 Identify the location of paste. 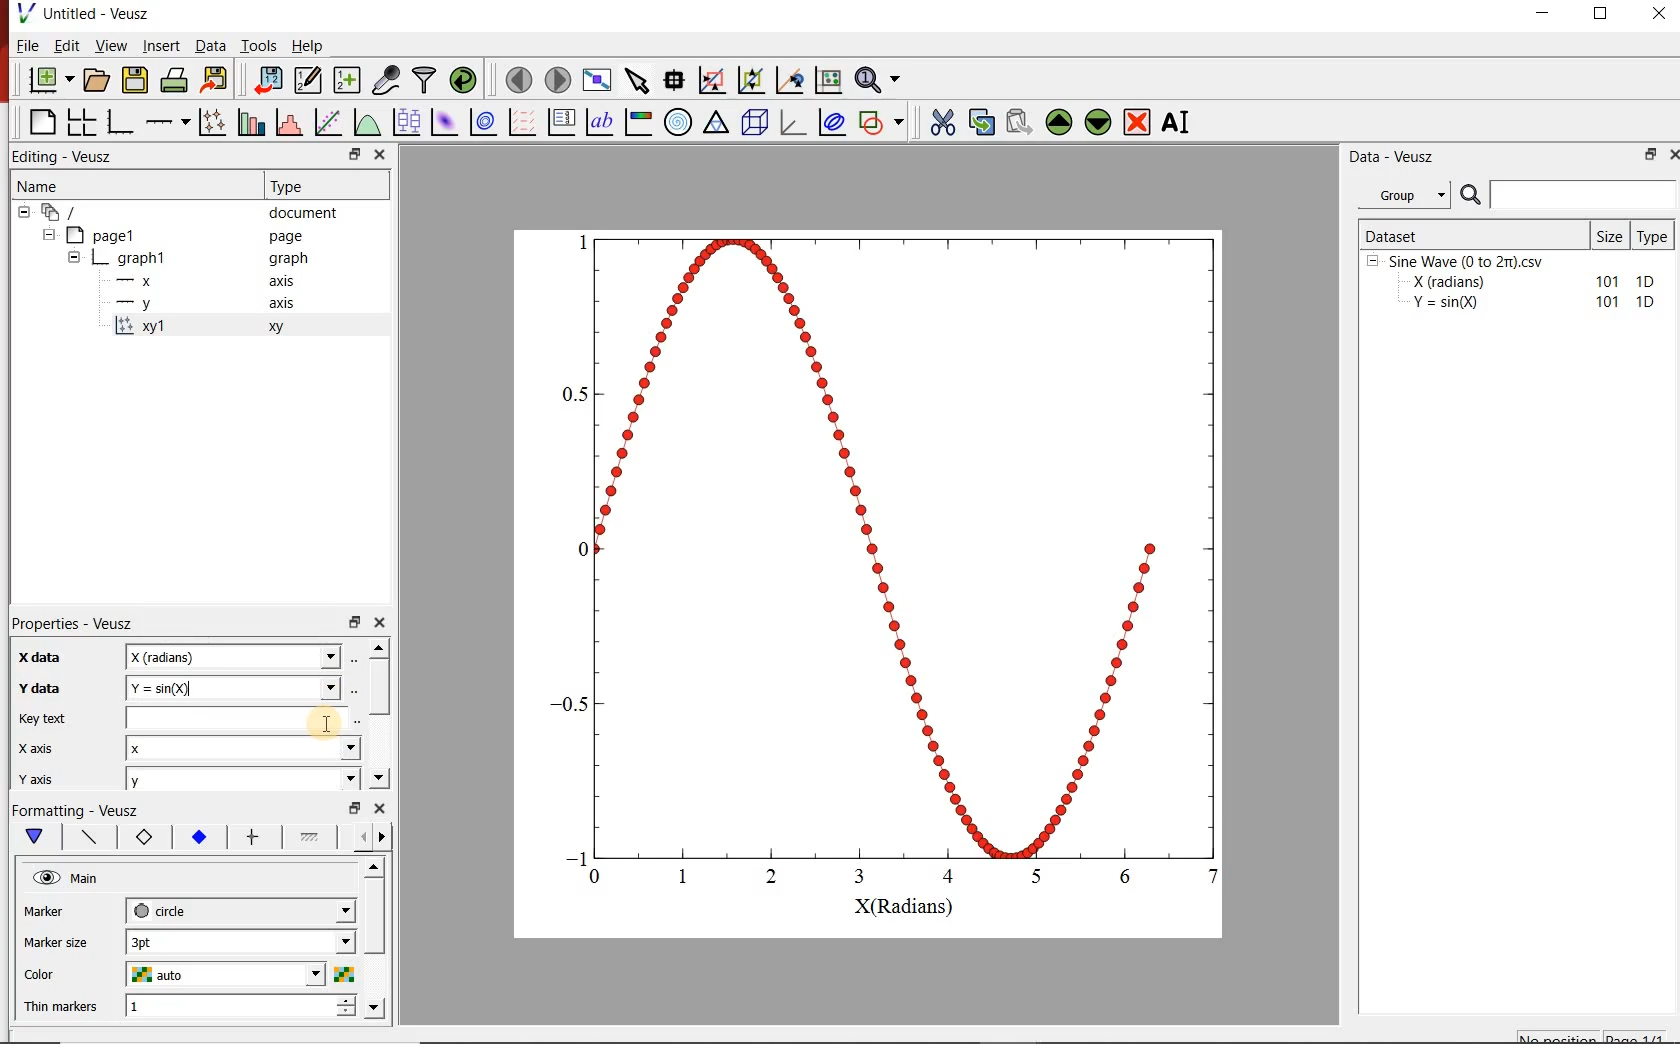
(1018, 122).